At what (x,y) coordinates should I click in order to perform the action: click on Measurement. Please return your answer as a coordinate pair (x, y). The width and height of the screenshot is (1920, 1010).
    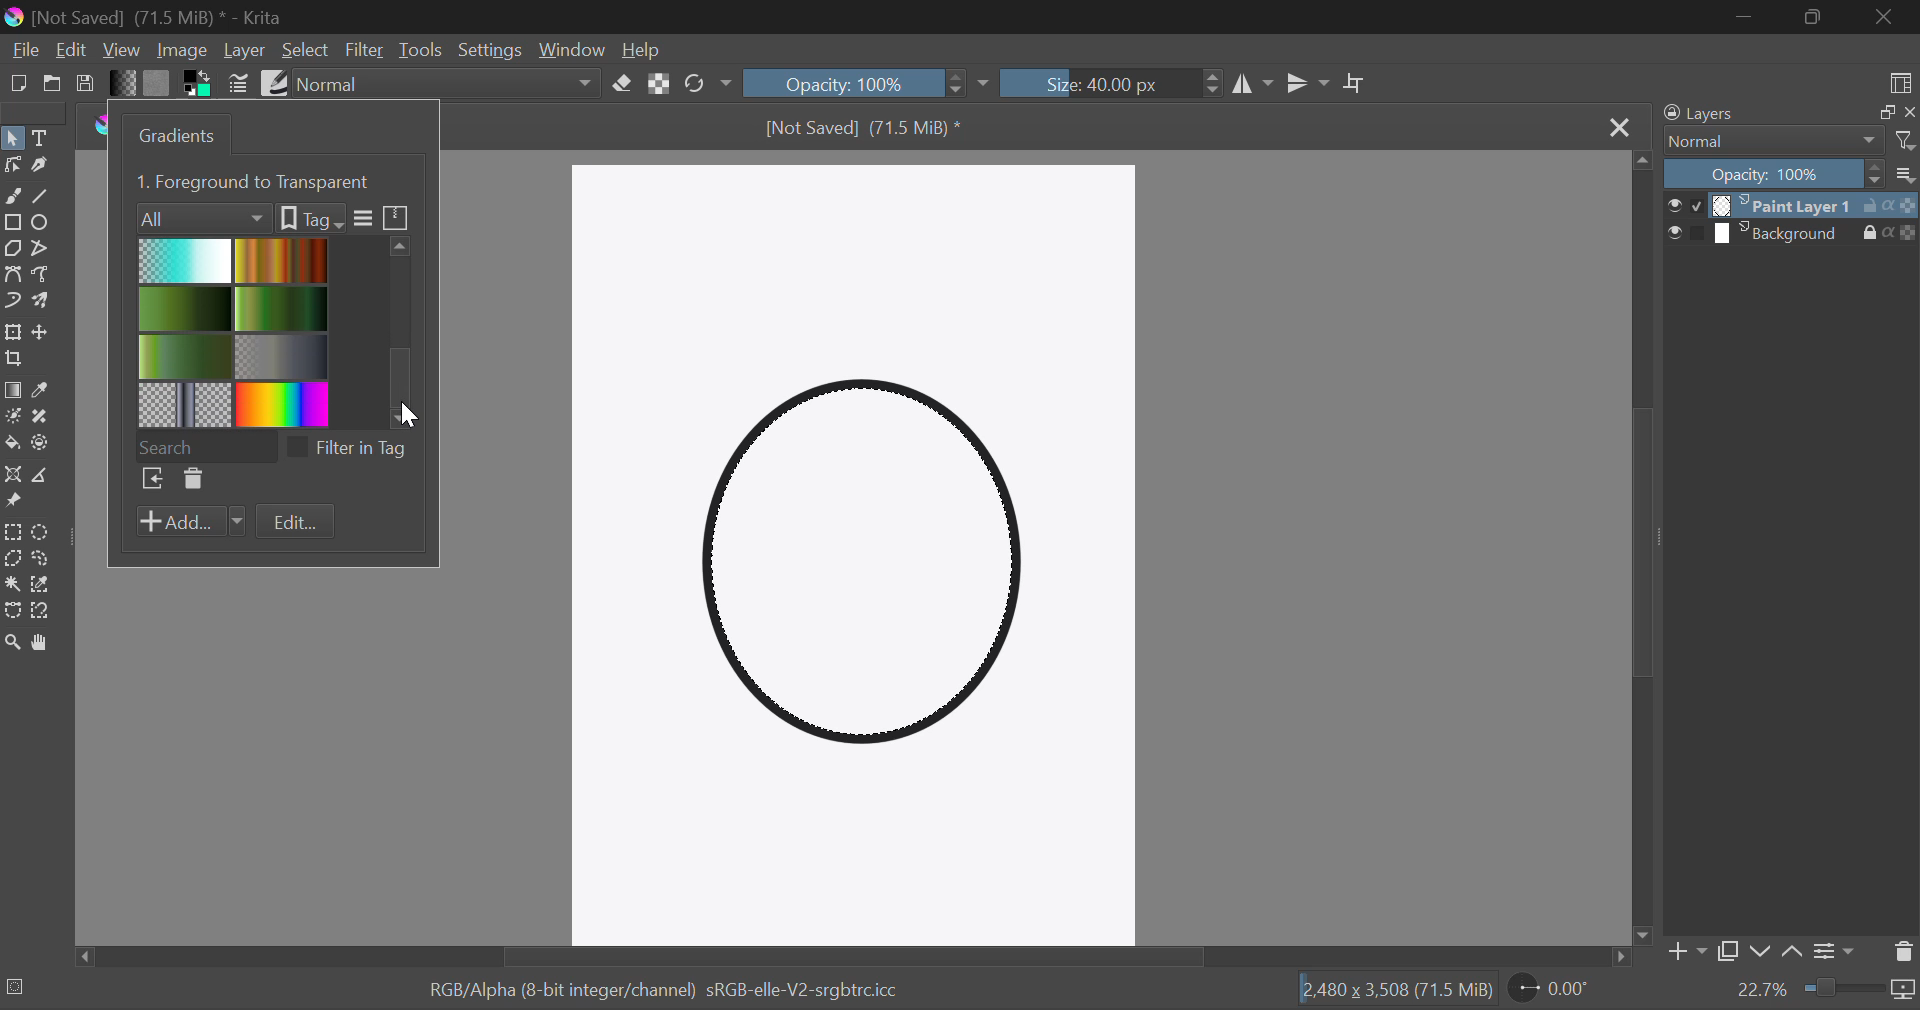
    Looking at the image, I should click on (47, 477).